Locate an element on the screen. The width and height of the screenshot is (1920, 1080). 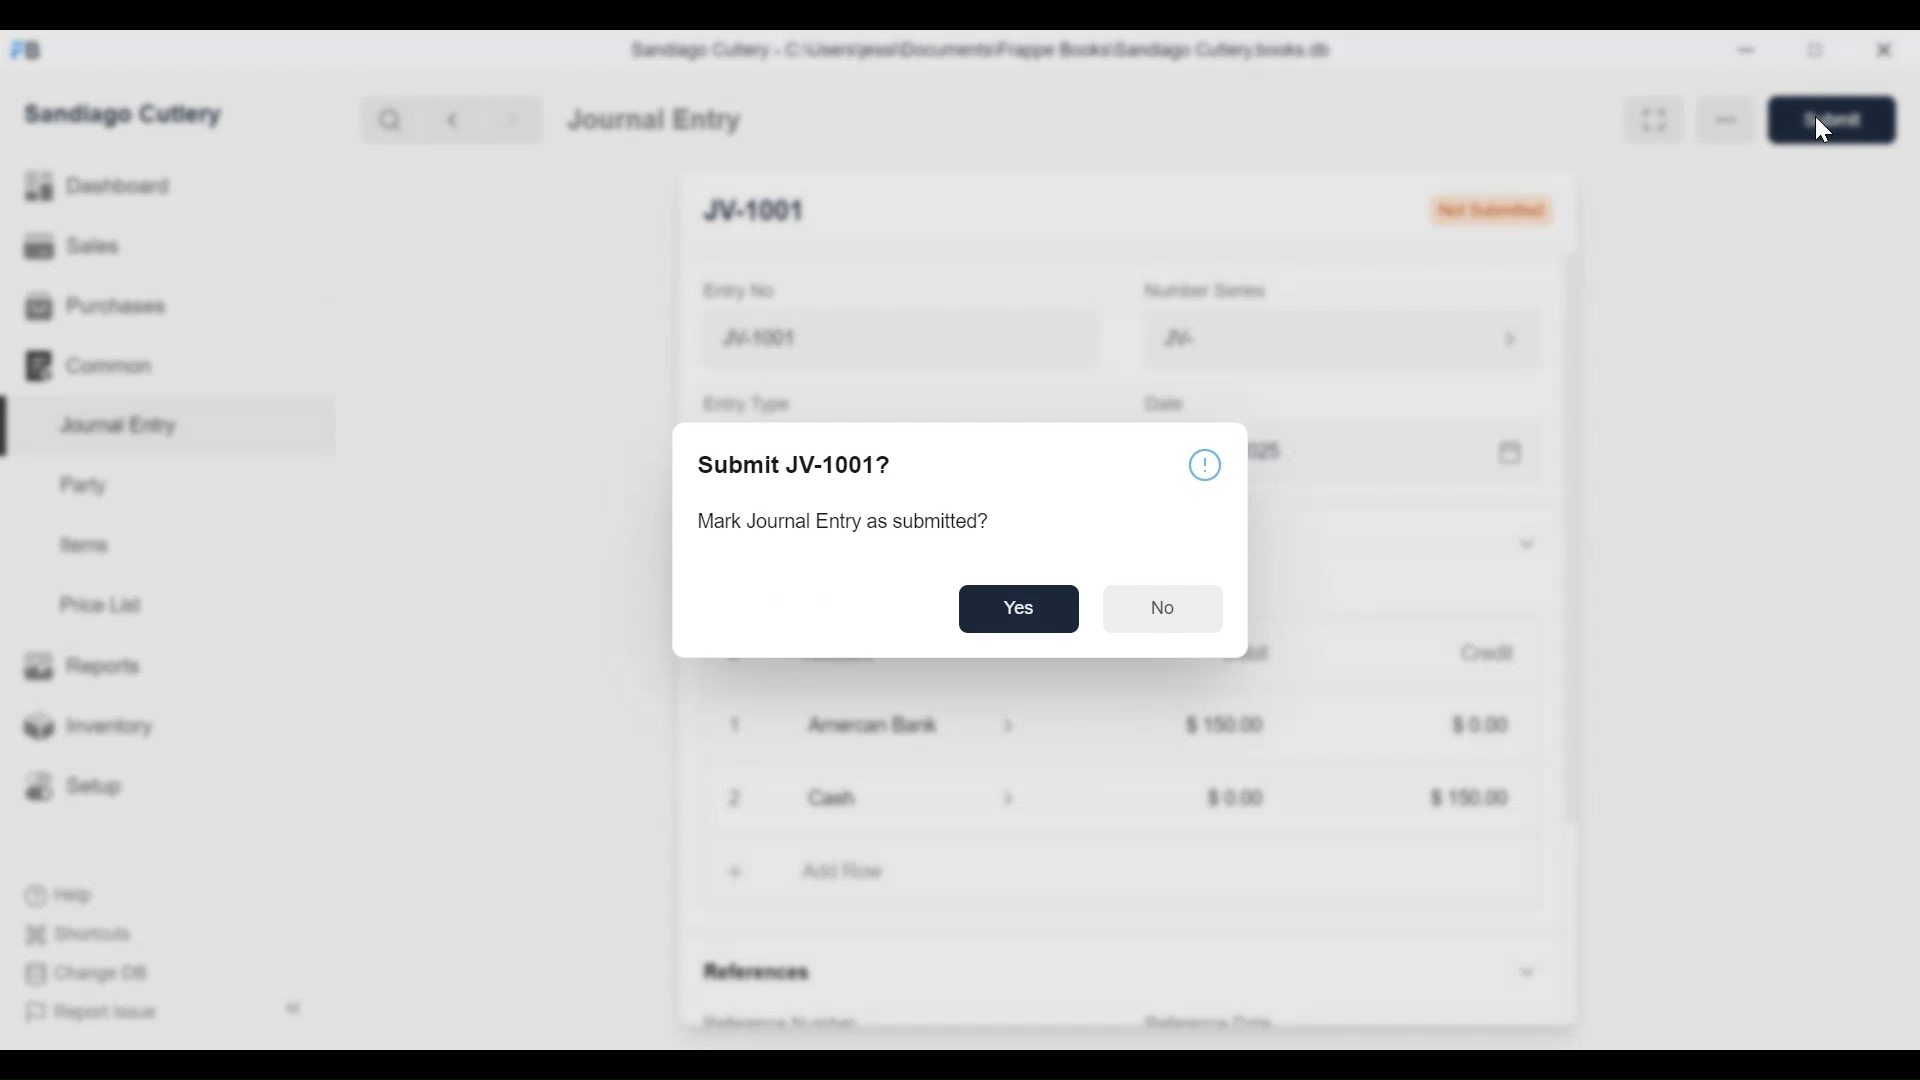
Mark Journal Entry as submitted? is located at coordinates (861, 521).